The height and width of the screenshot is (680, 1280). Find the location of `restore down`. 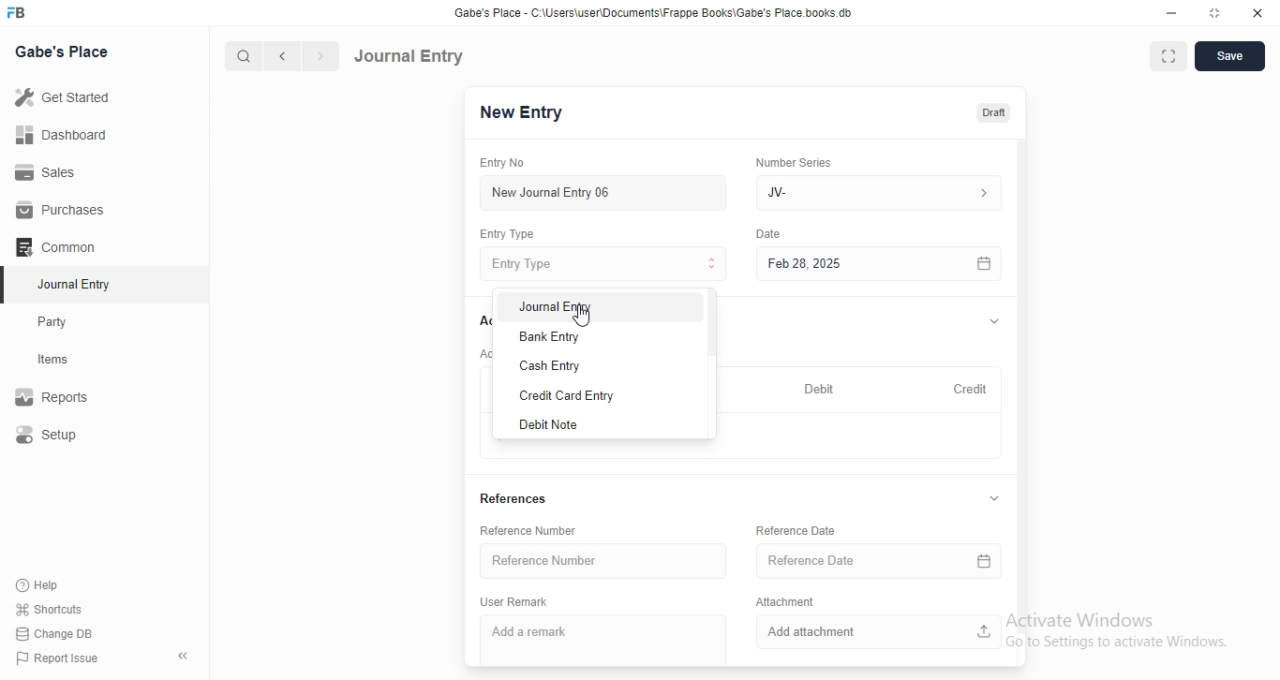

restore down is located at coordinates (1216, 15).